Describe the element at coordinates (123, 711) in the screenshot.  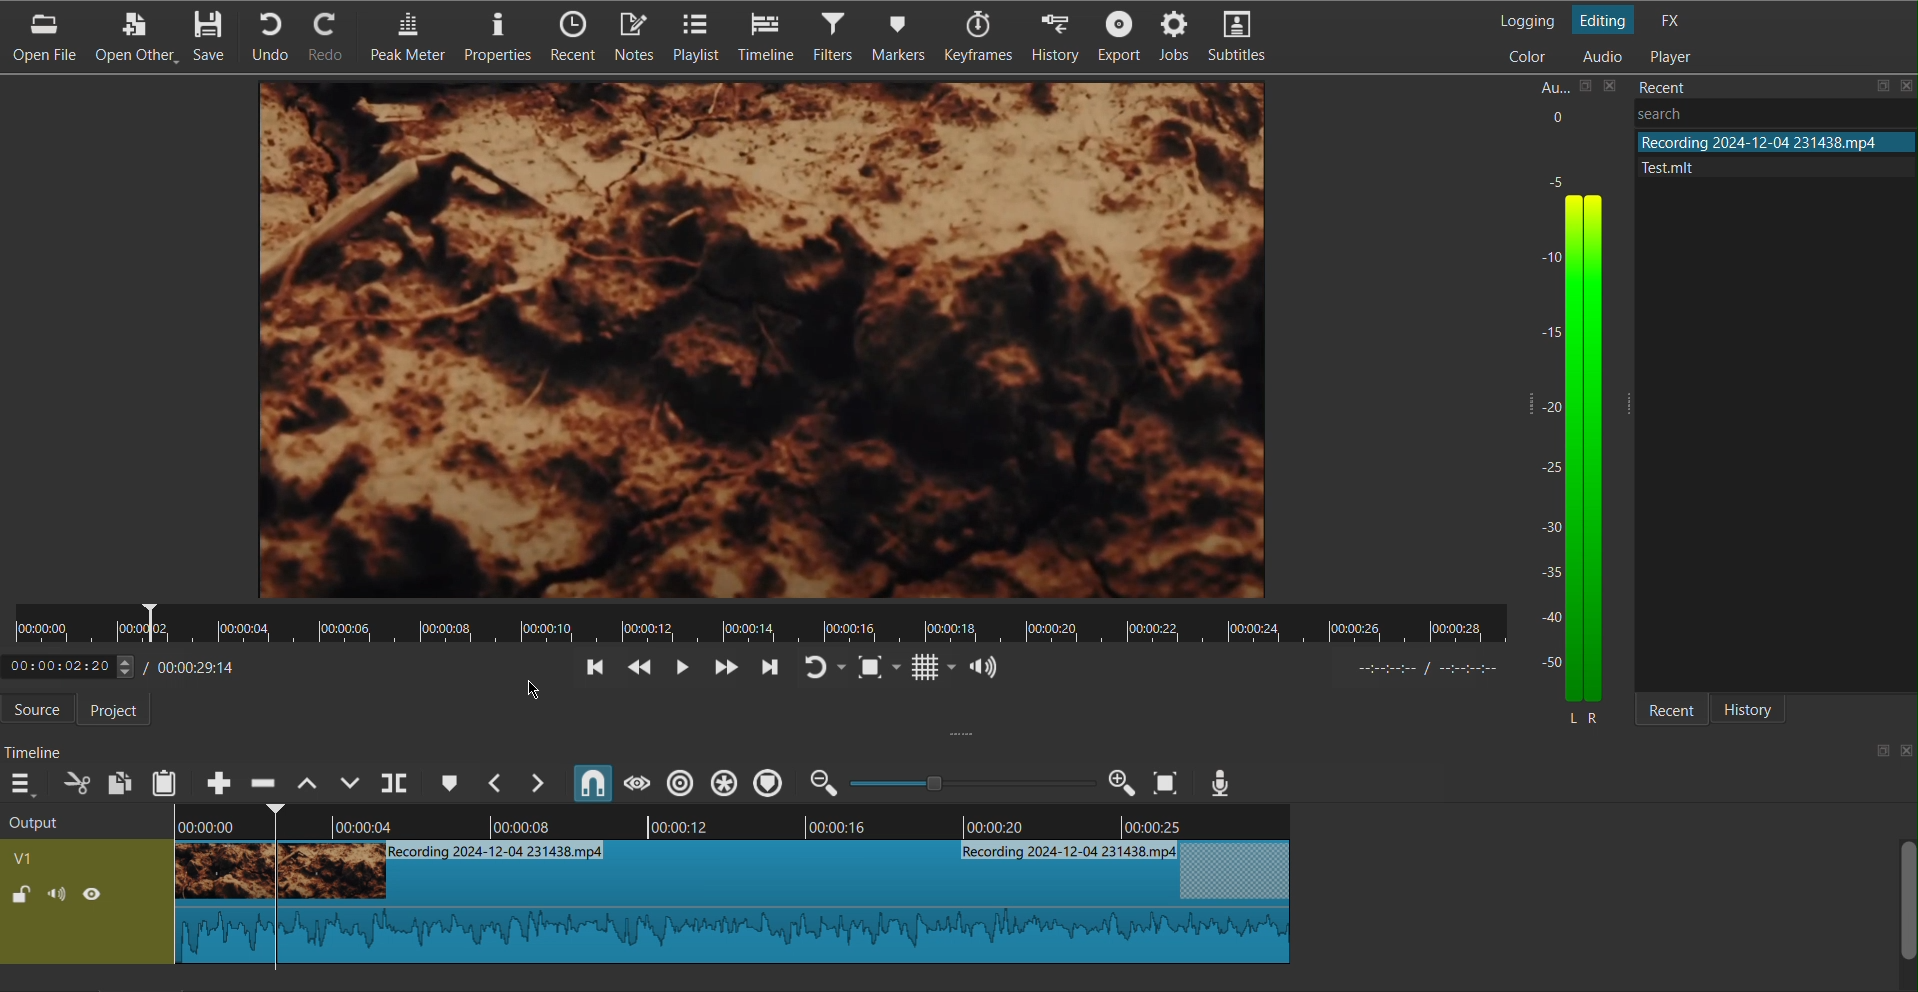
I see `Project` at that location.